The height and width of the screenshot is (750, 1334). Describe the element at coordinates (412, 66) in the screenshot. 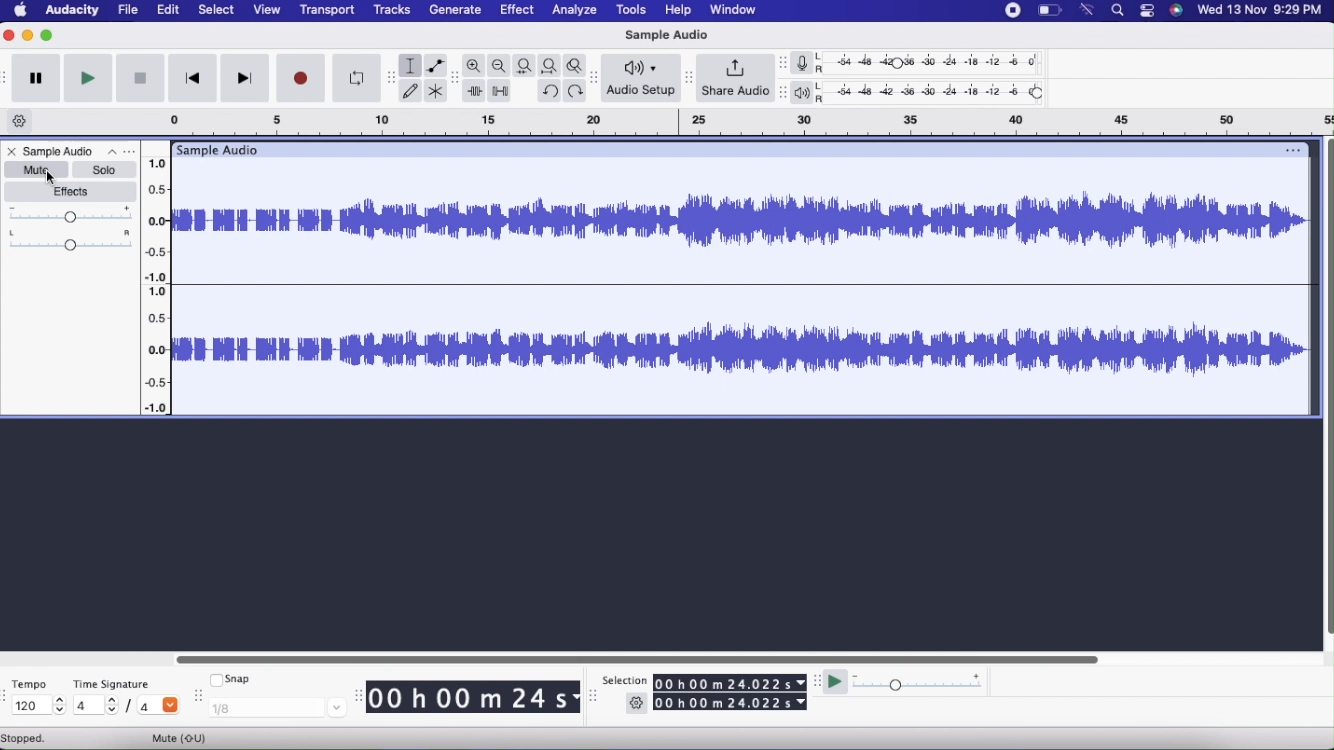

I see `Selection tool` at that location.